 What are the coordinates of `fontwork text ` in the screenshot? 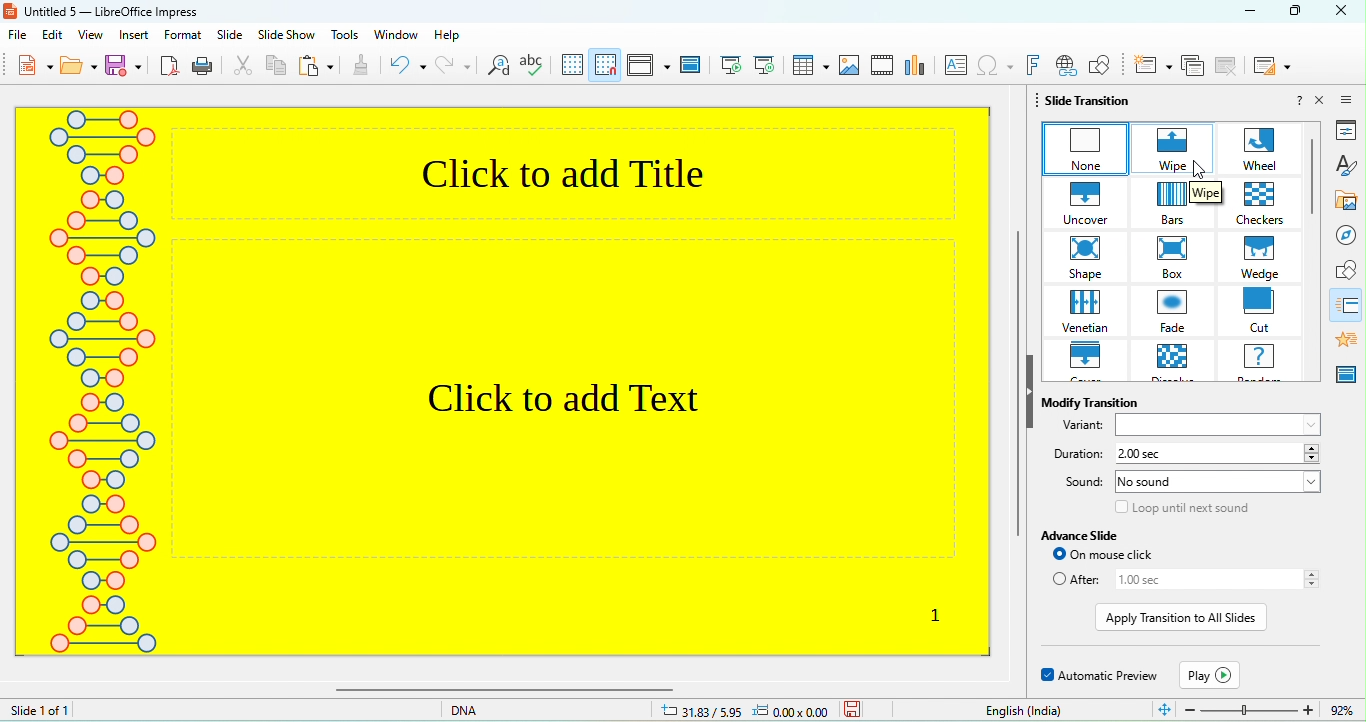 It's located at (1033, 65).